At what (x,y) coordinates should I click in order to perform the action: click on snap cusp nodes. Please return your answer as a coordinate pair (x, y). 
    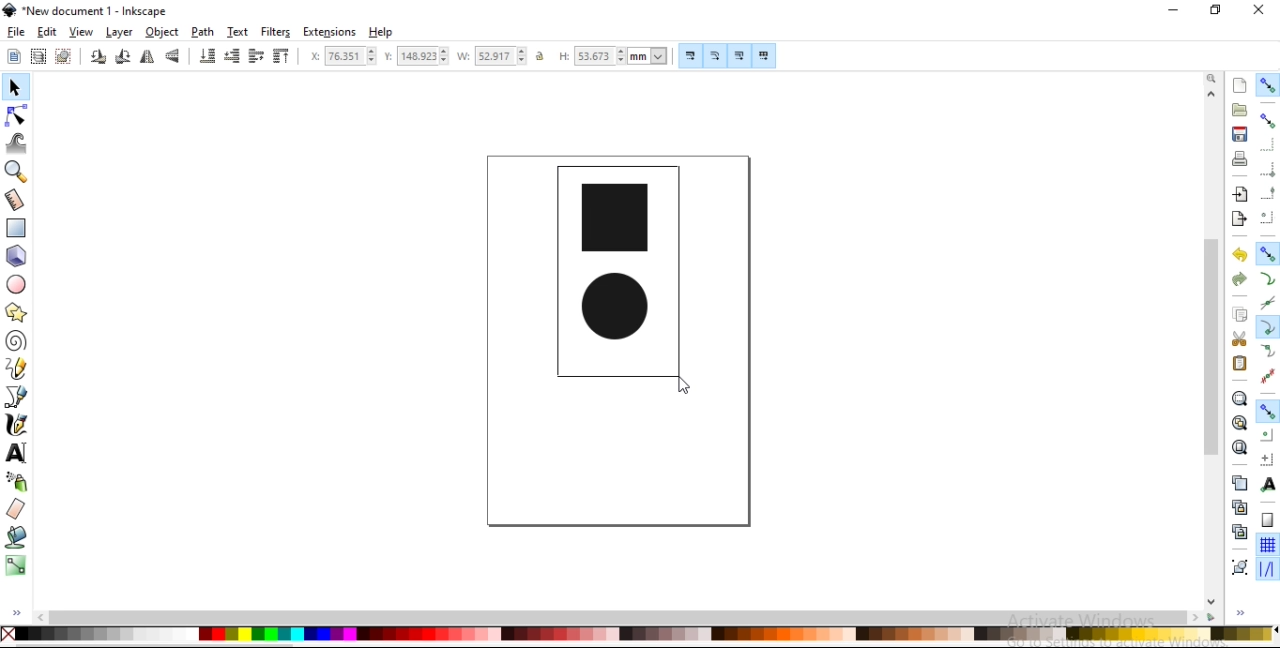
    Looking at the image, I should click on (1267, 327).